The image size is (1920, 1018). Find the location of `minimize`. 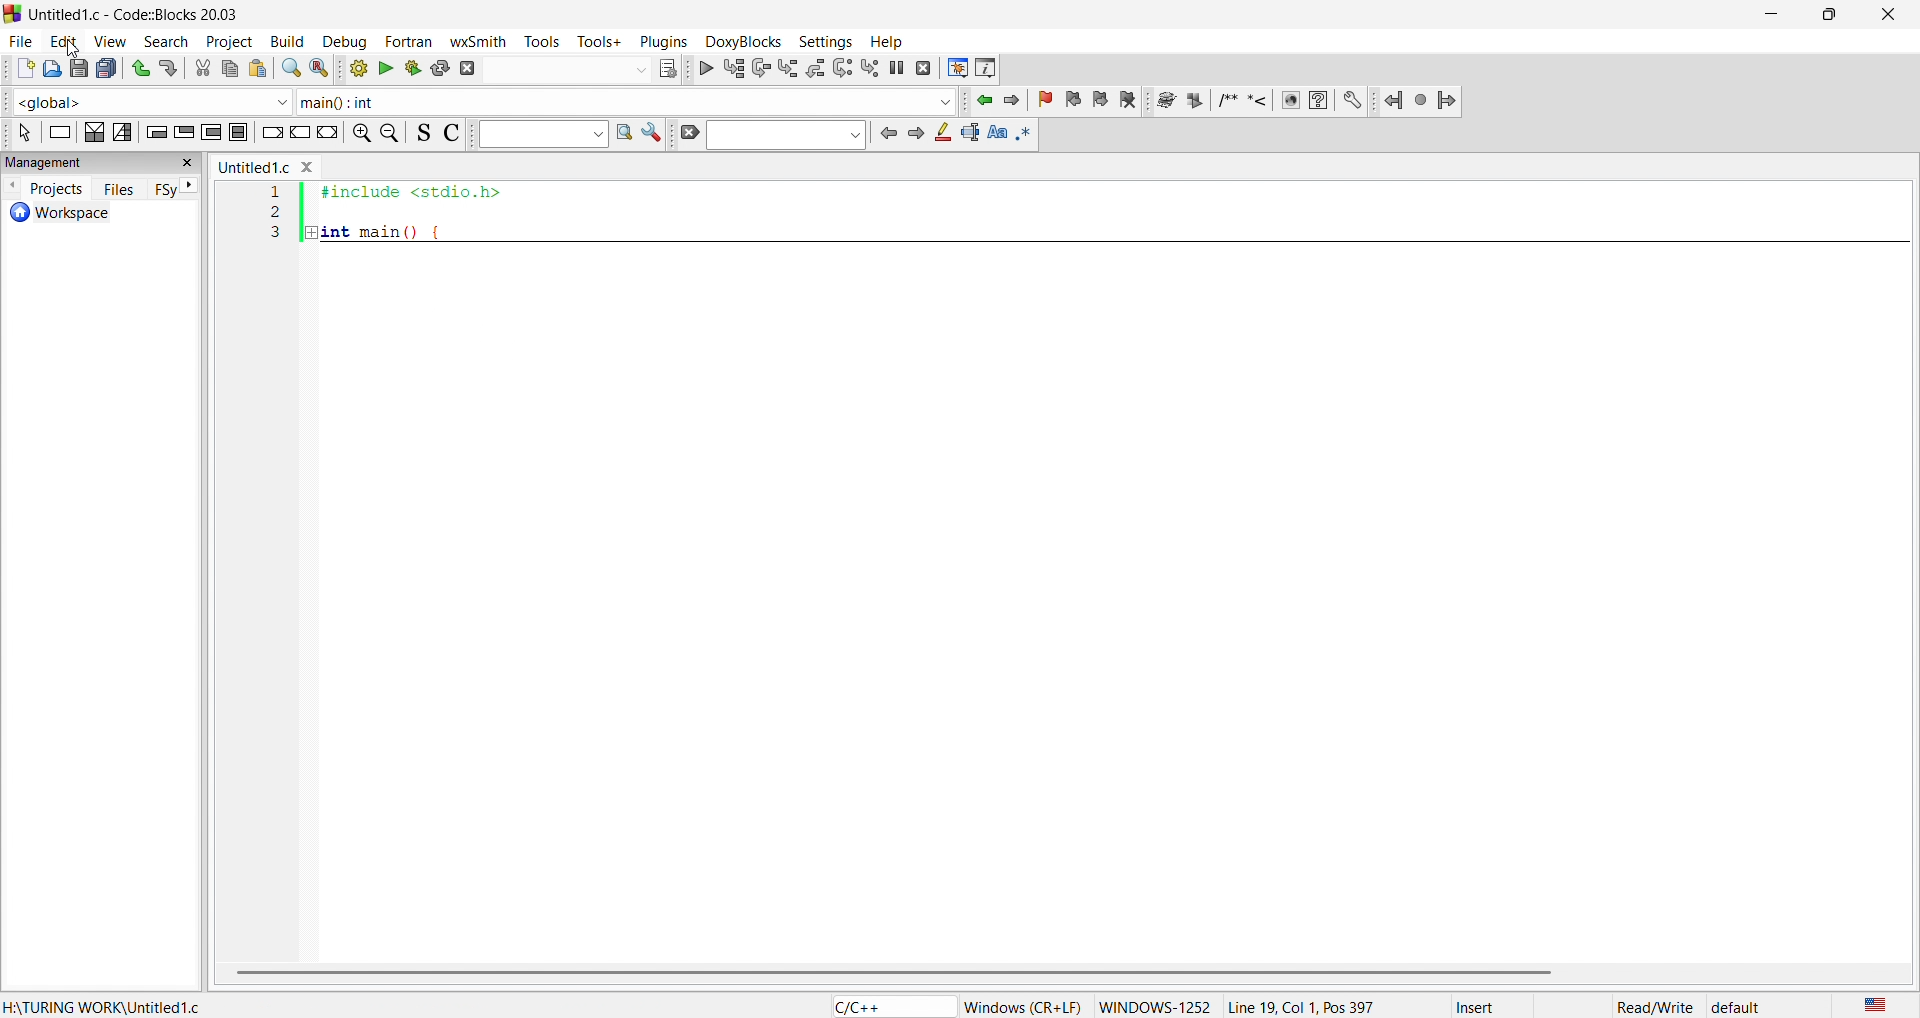

minimize is located at coordinates (1768, 15).